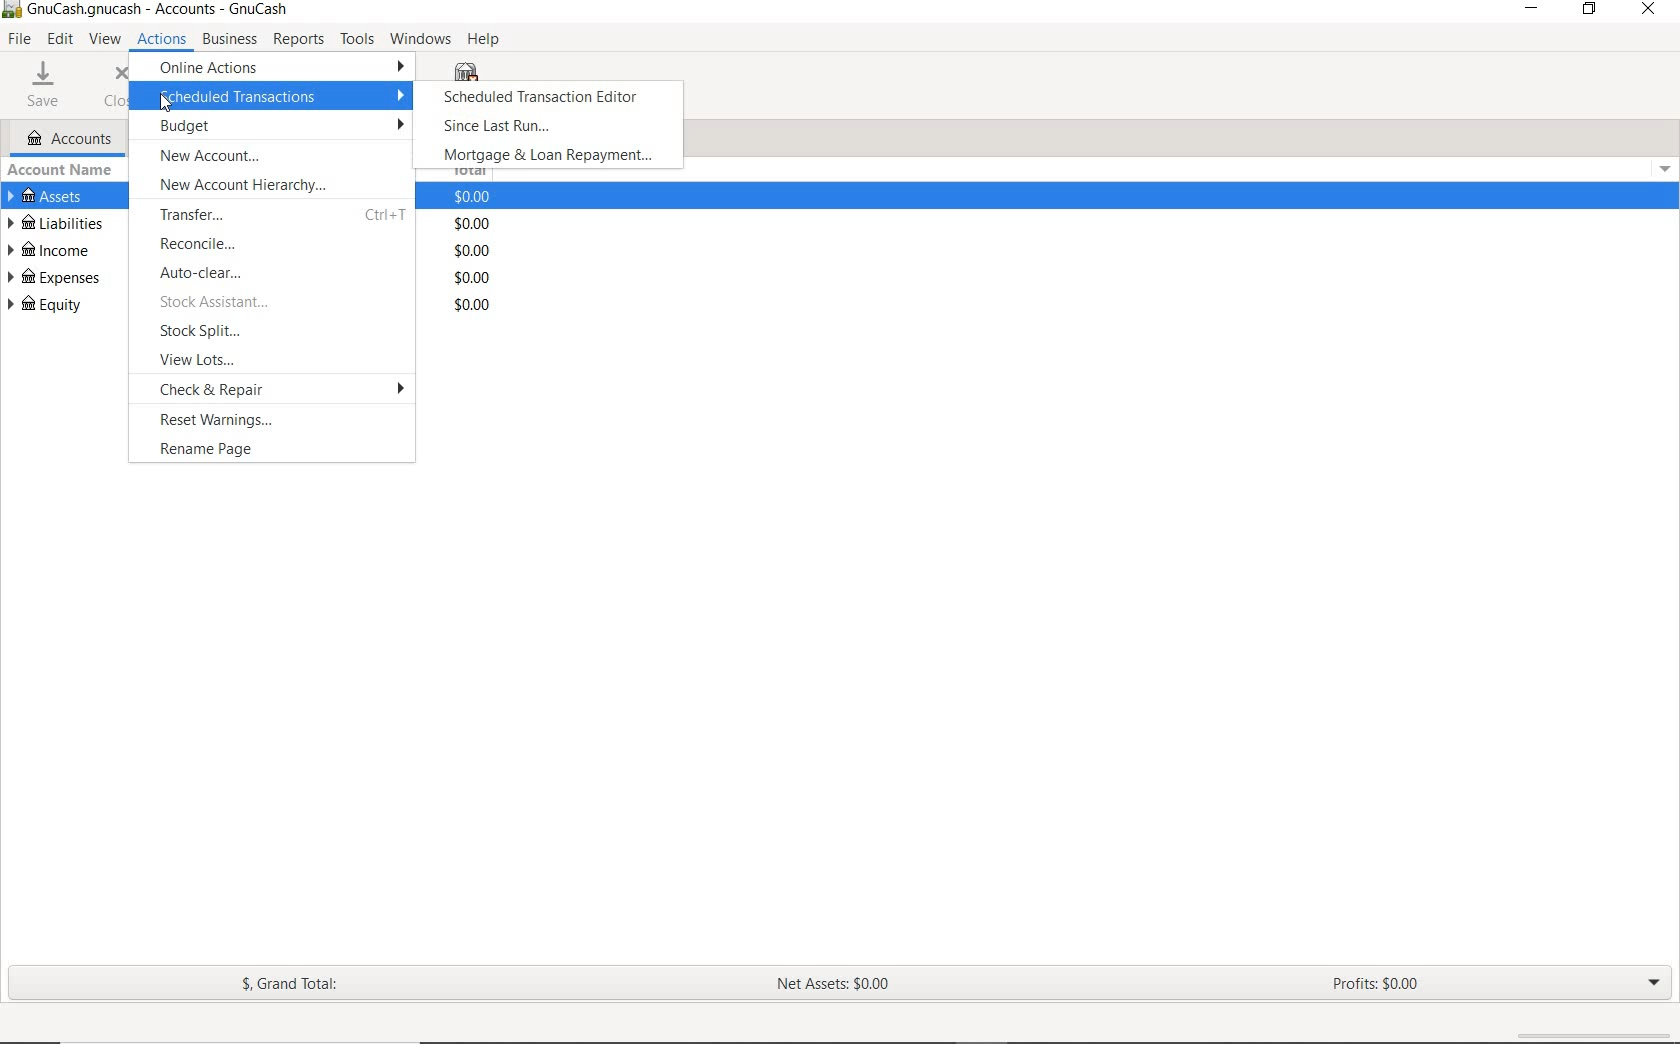  Describe the element at coordinates (19, 40) in the screenshot. I see `FILE` at that location.